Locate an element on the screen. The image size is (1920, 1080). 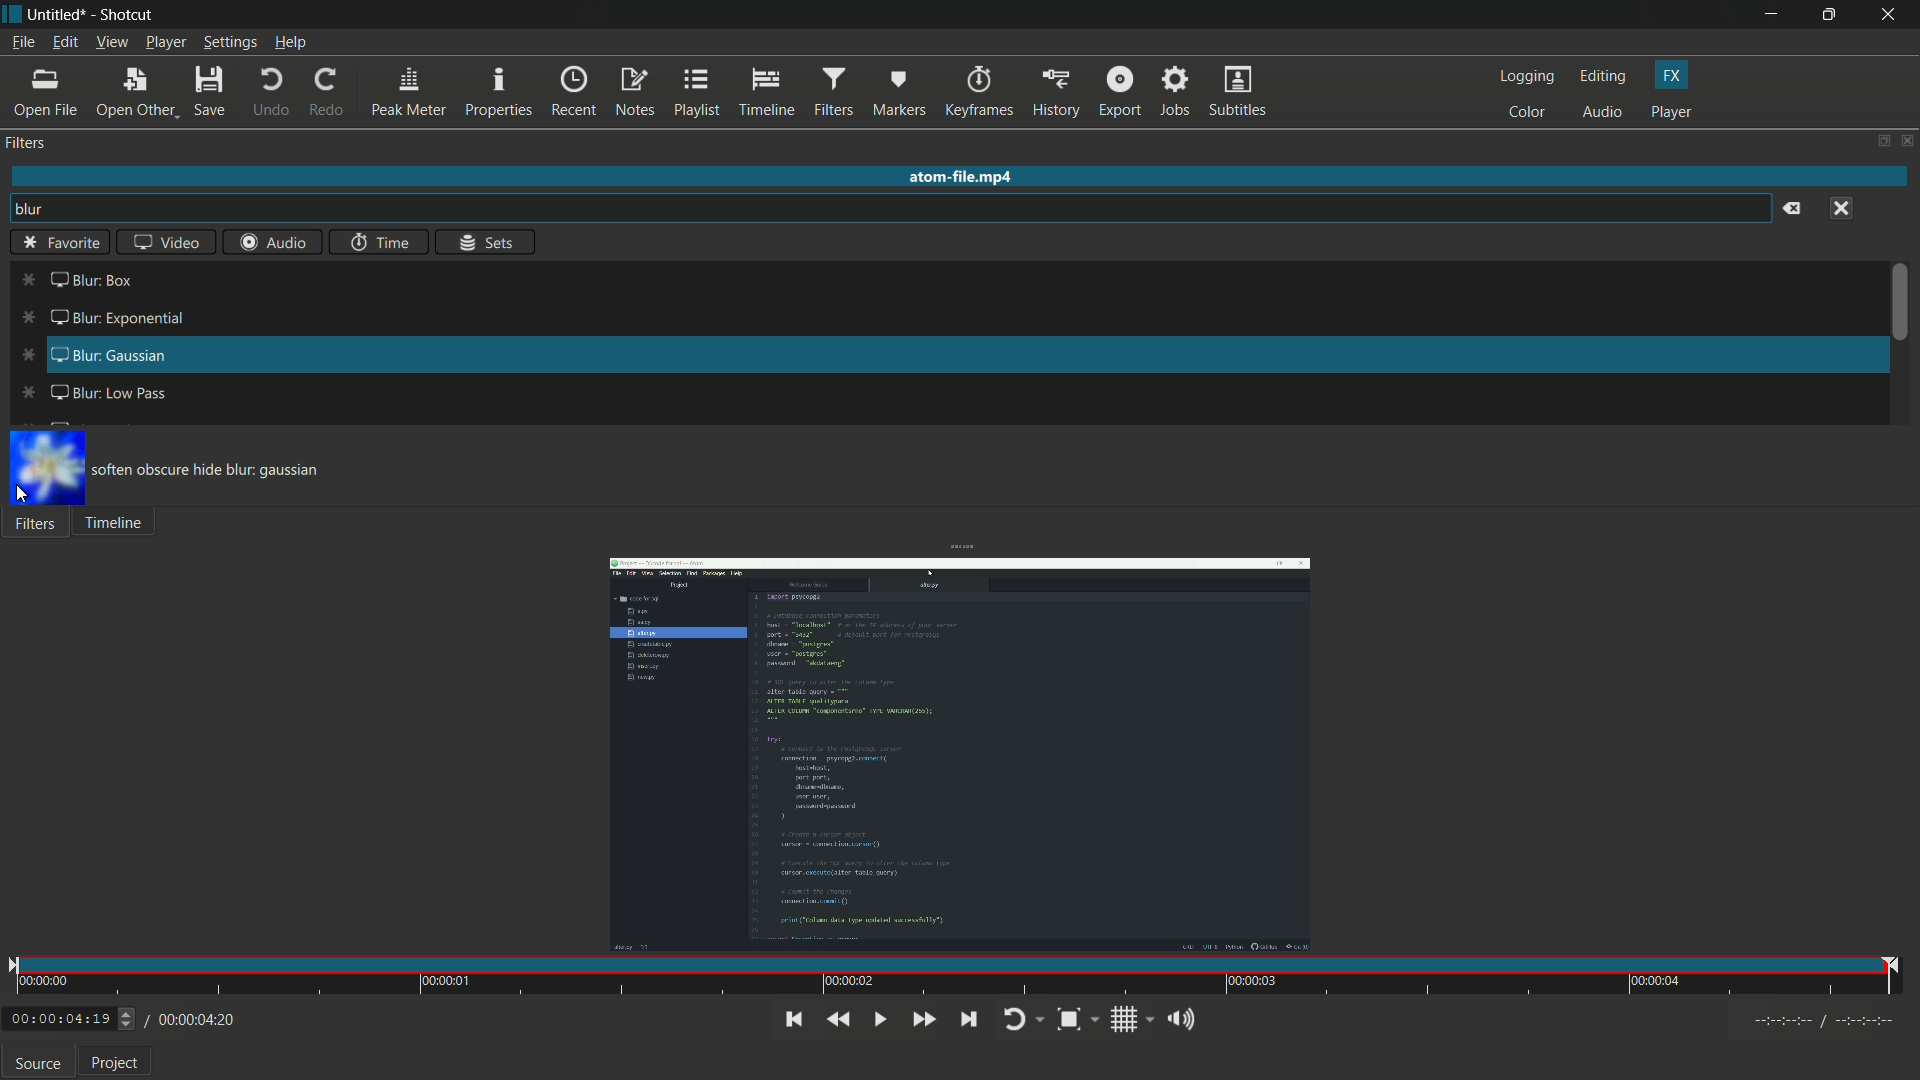
preview image is located at coordinates (50, 467).